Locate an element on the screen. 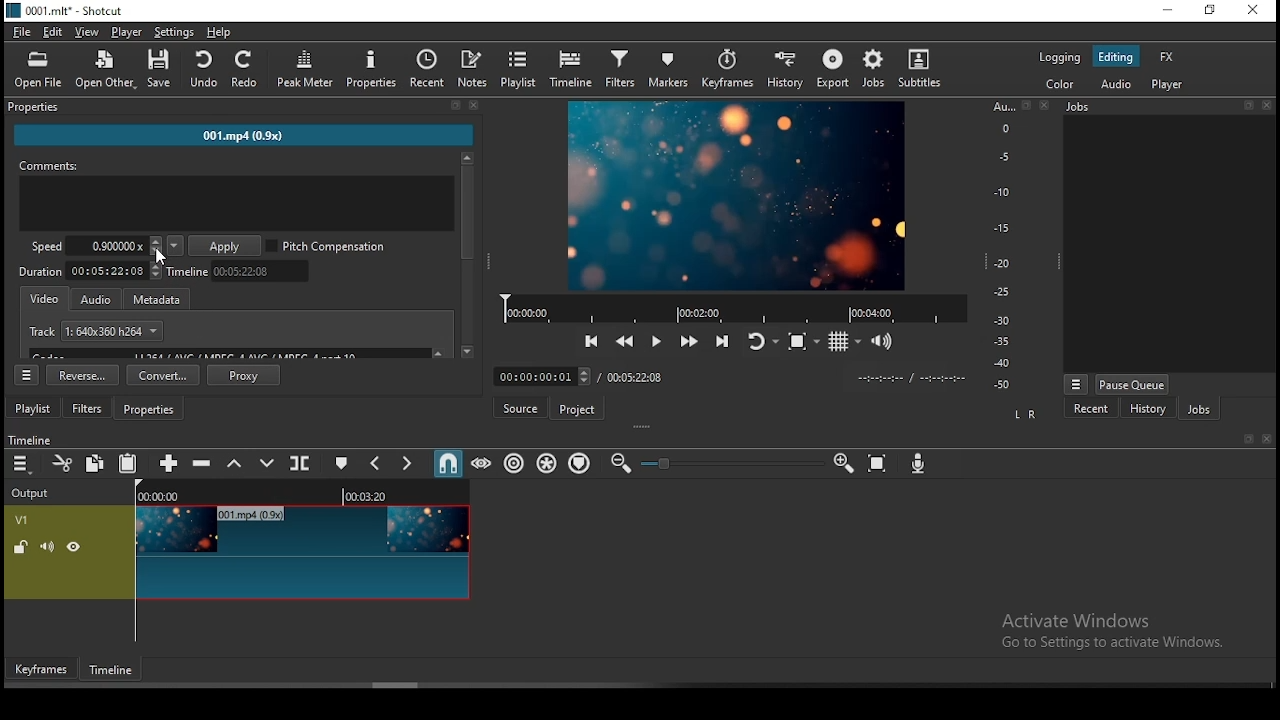 The width and height of the screenshot is (1280, 720). fx is located at coordinates (1167, 58).